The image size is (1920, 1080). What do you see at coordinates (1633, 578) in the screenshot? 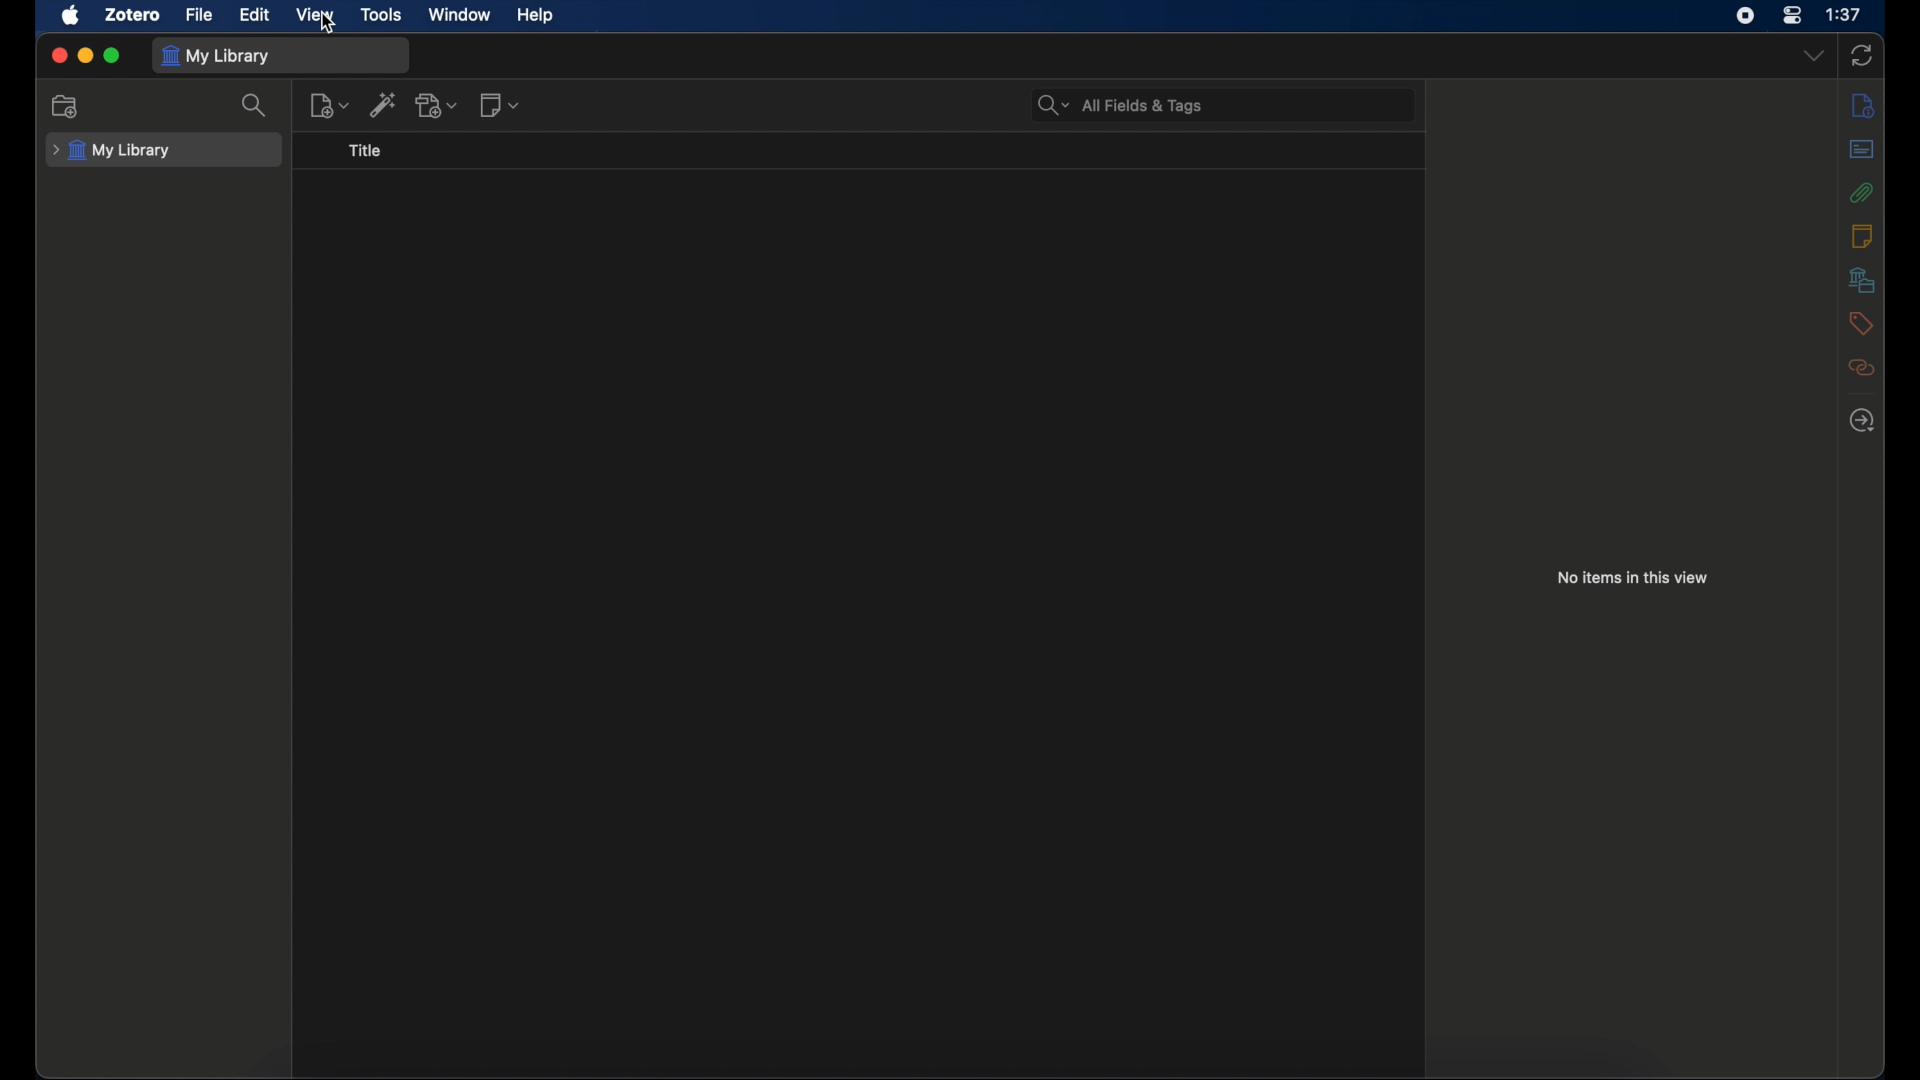
I see `no items in this view` at bounding box center [1633, 578].